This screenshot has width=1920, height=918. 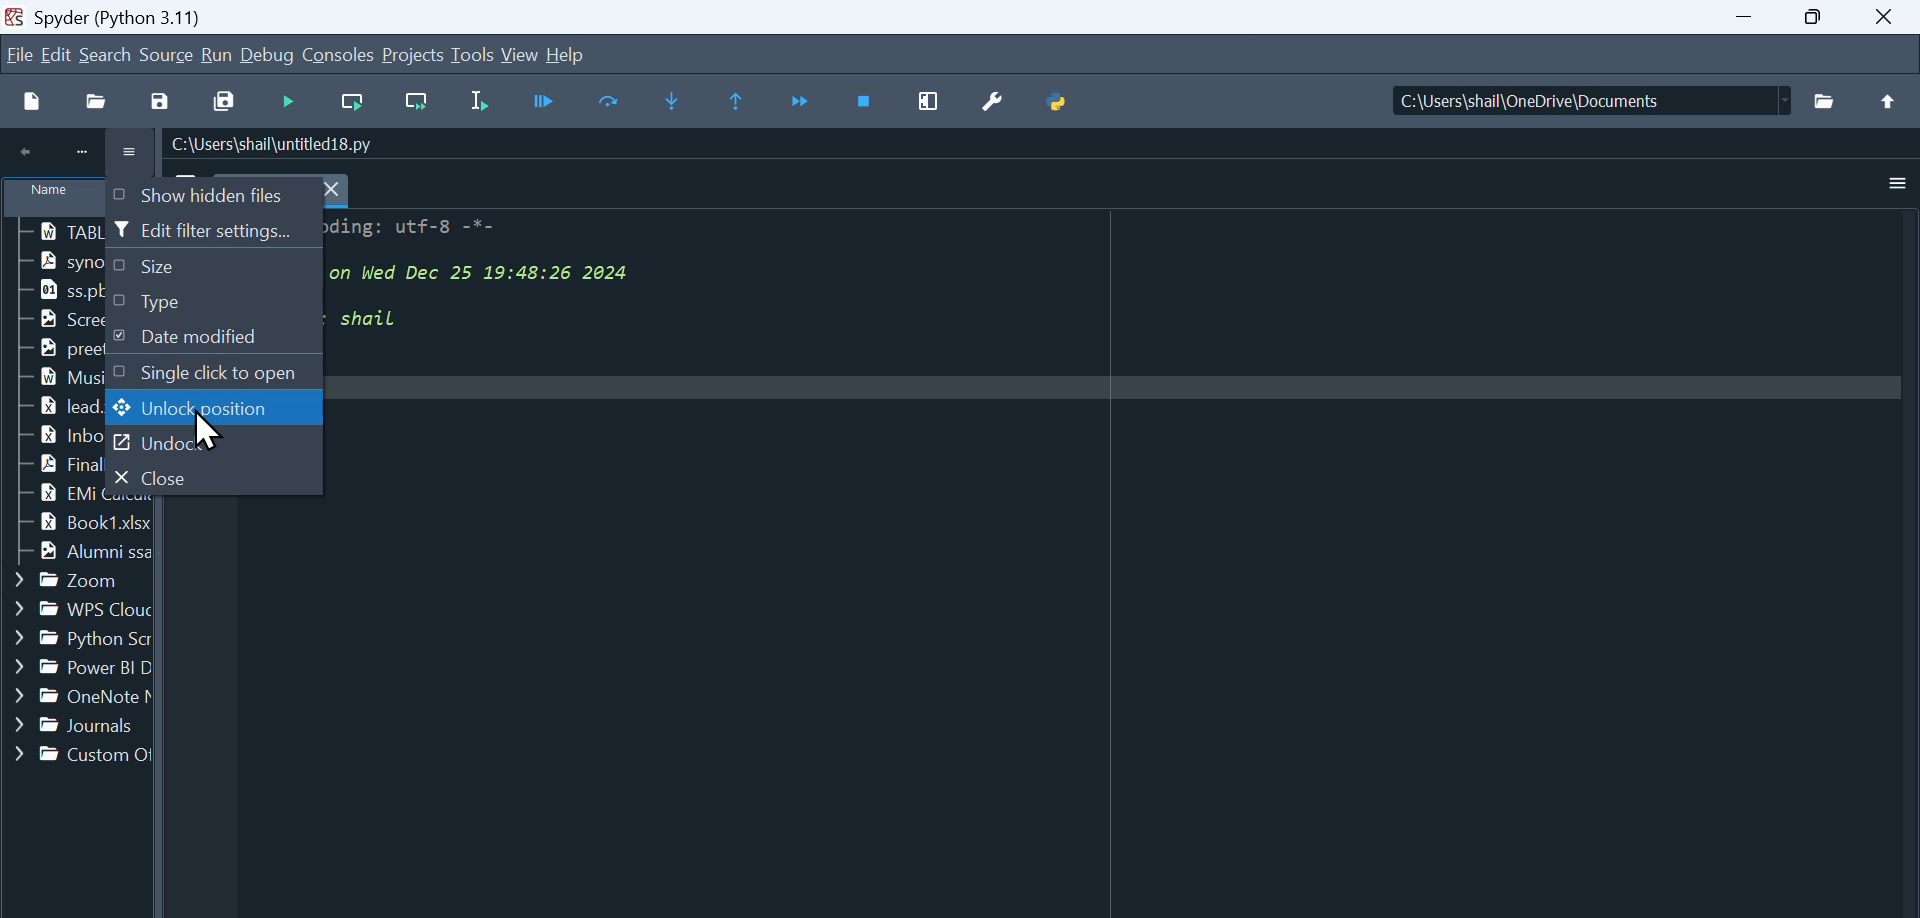 I want to click on C:\users\shail\untitled18.py, so click(x=273, y=144).